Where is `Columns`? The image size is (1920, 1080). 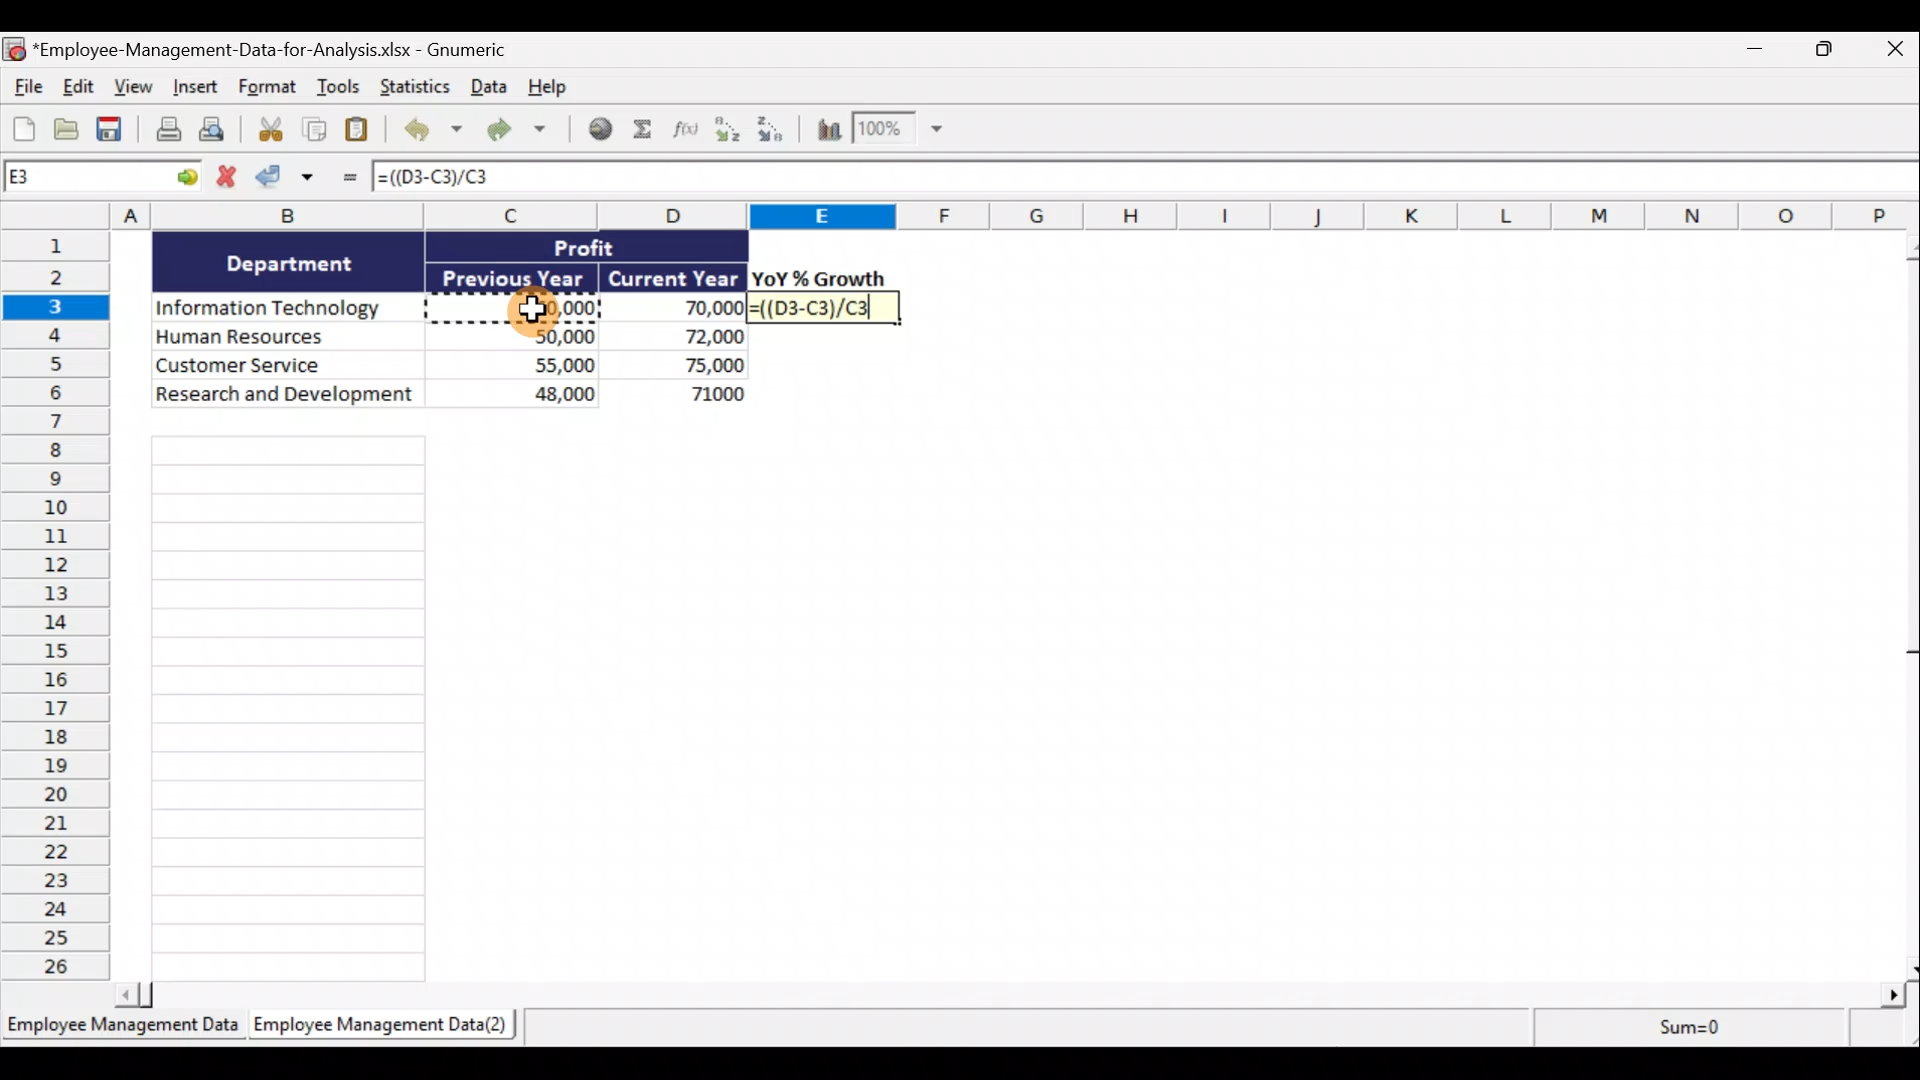
Columns is located at coordinates (960, 215).